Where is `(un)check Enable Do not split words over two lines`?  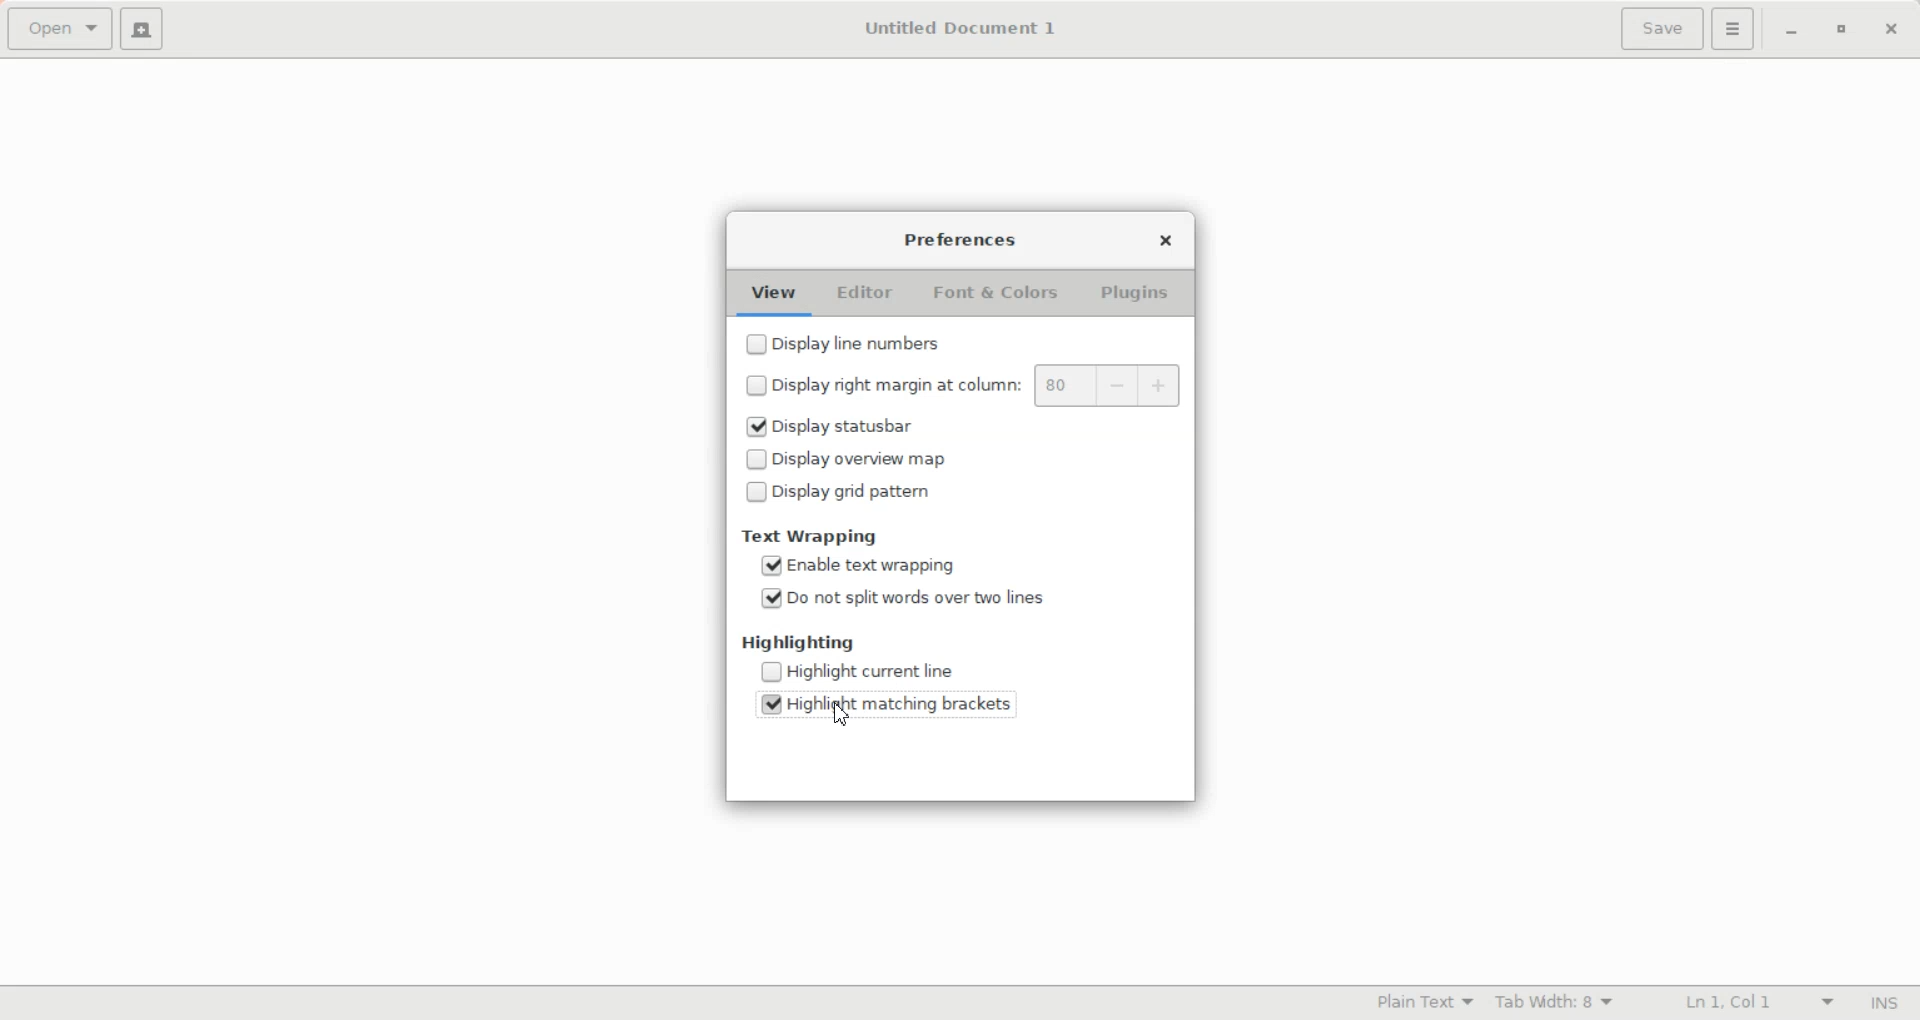 (un)check Enable Do not split words over two lines is located at coordinates (896, 595).